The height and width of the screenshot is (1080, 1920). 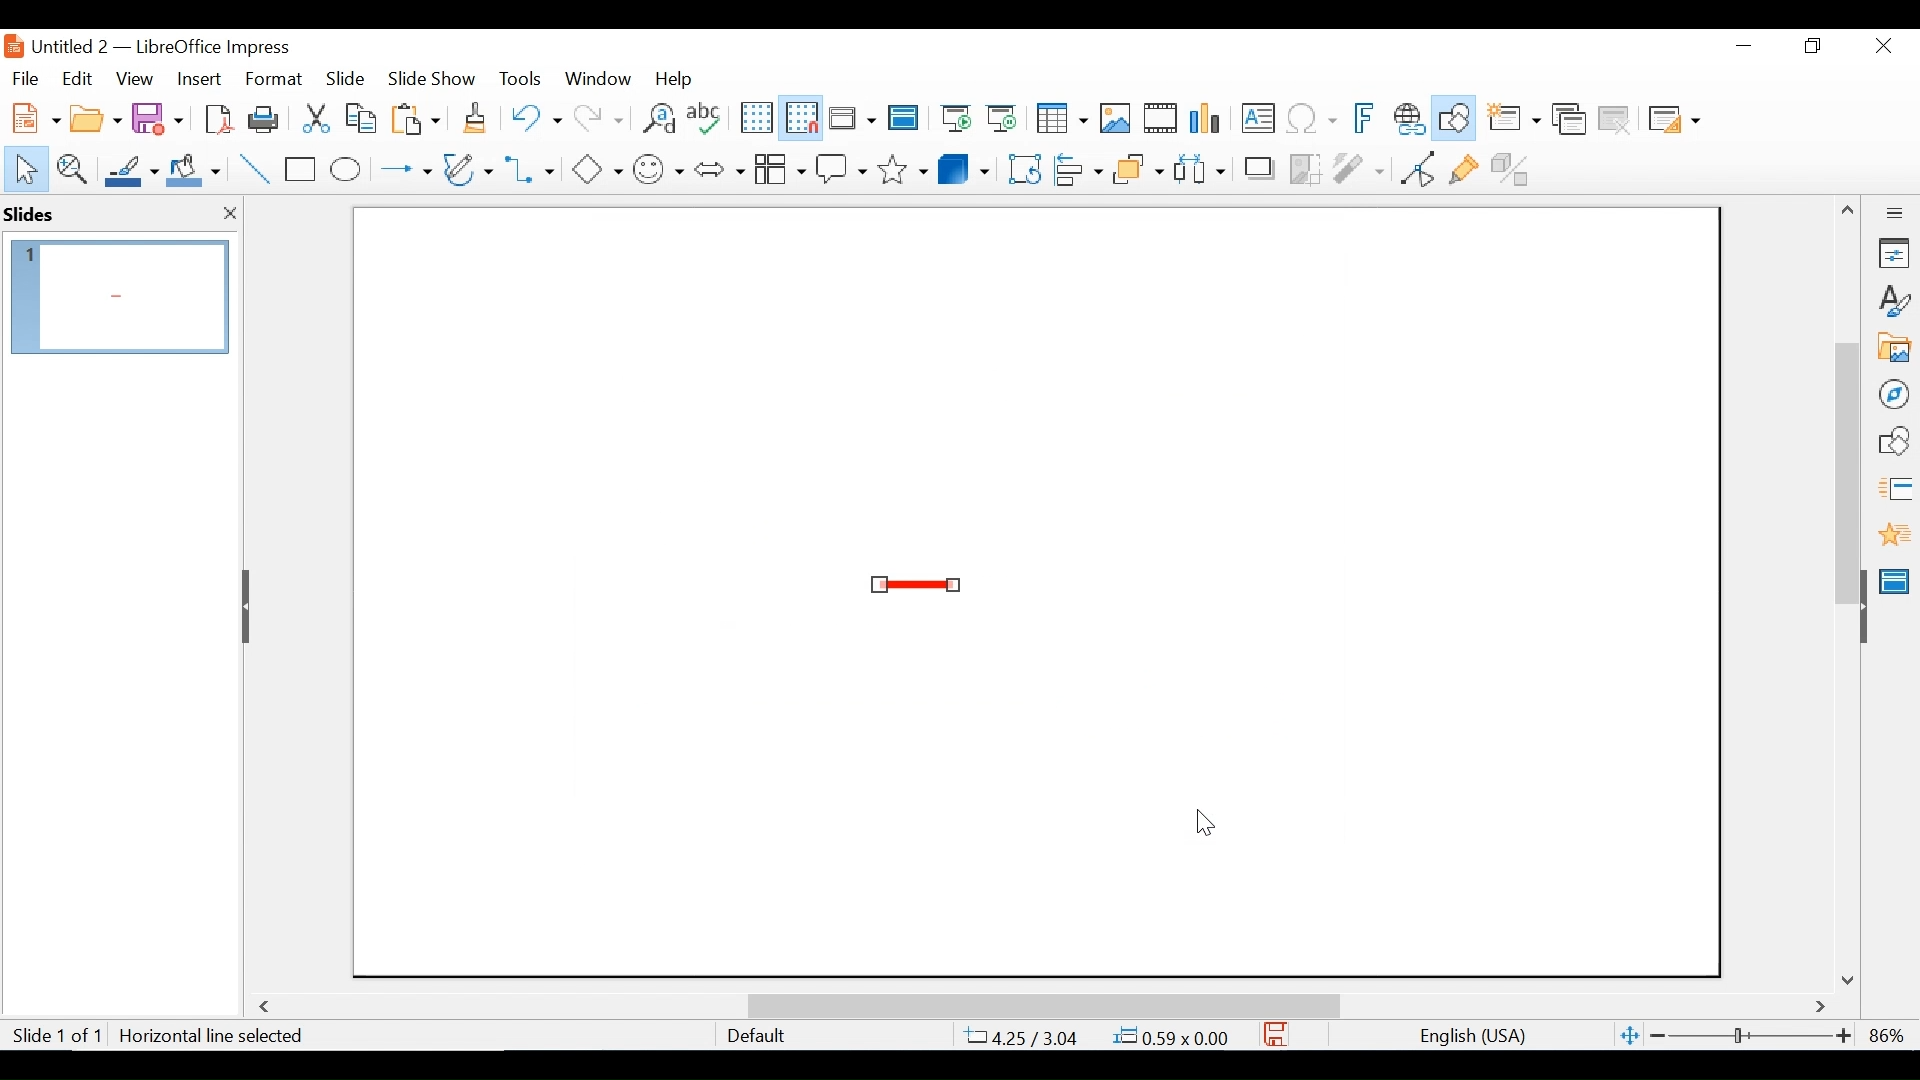 What do you see at coordinates (1042, 1005) in the screenshot?
I see `Horizontal Scrollbar` at bounding box center [1042, 1005].